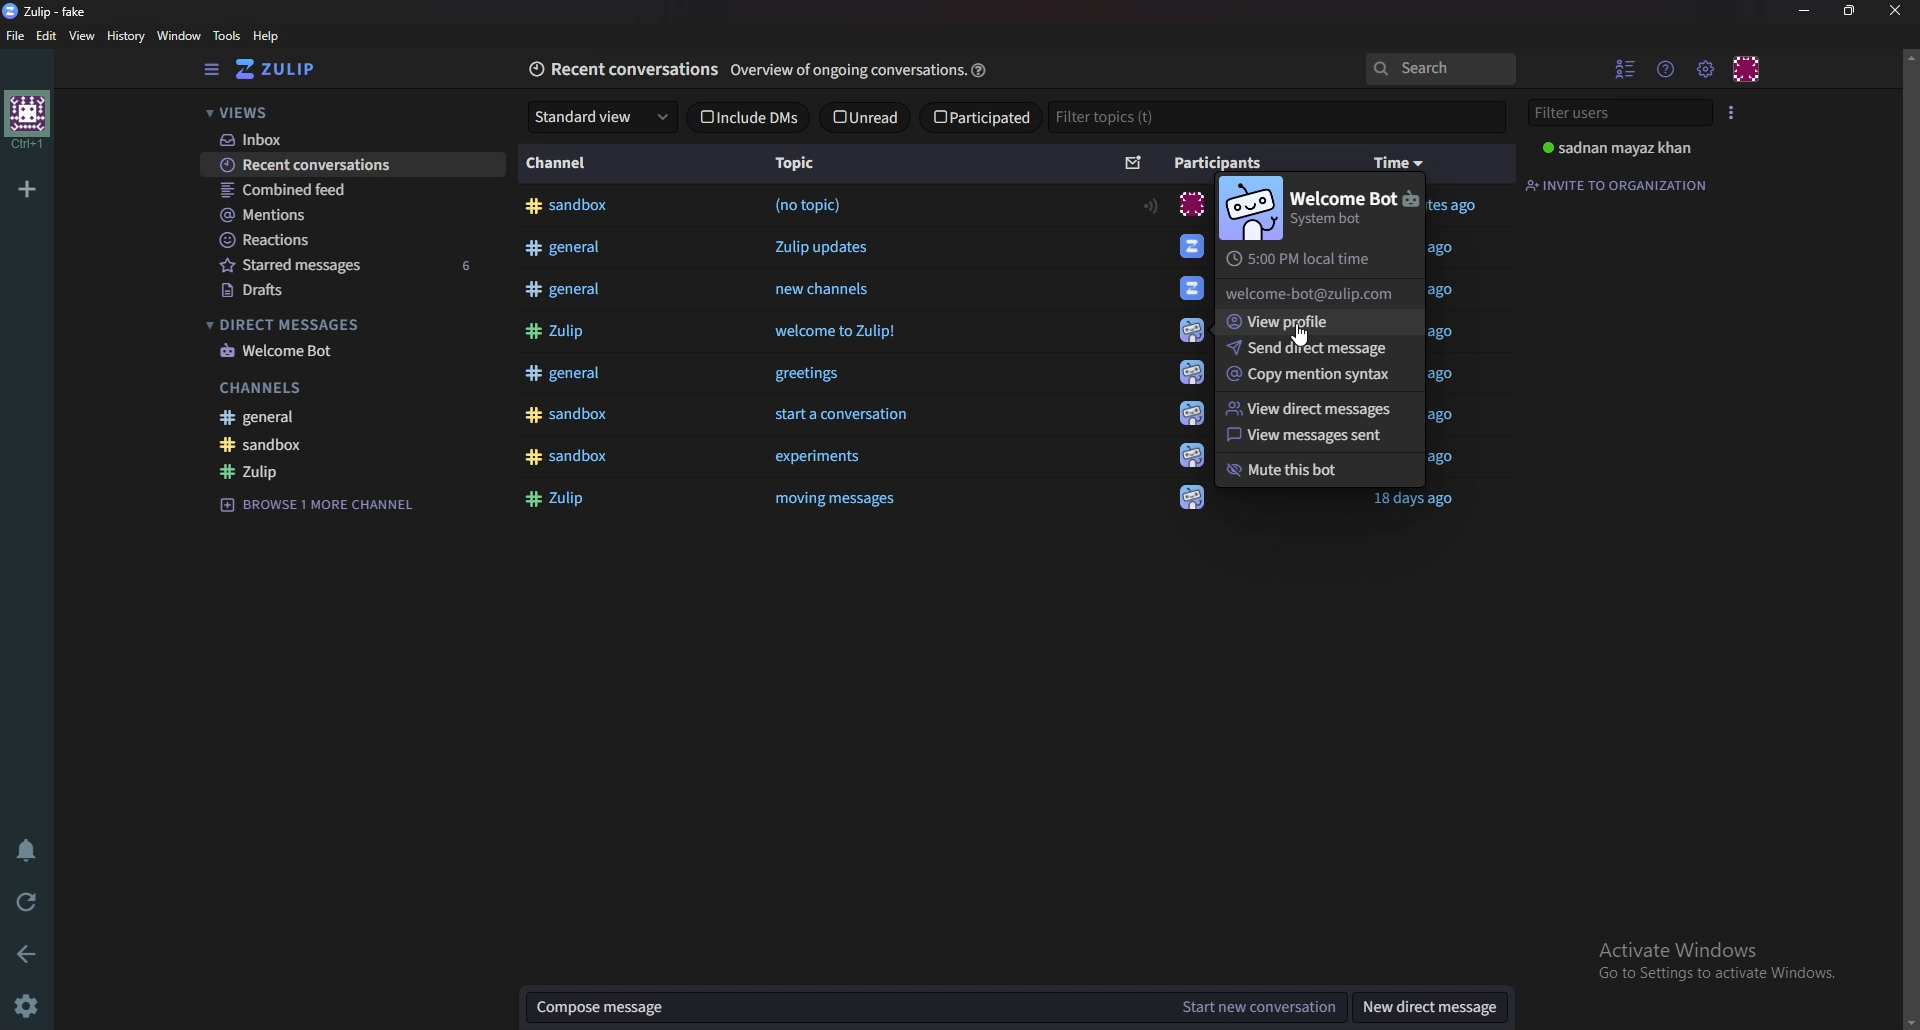  Describe the element at coordinates (338, 111) in the screenshot. I see `Views` at that location.